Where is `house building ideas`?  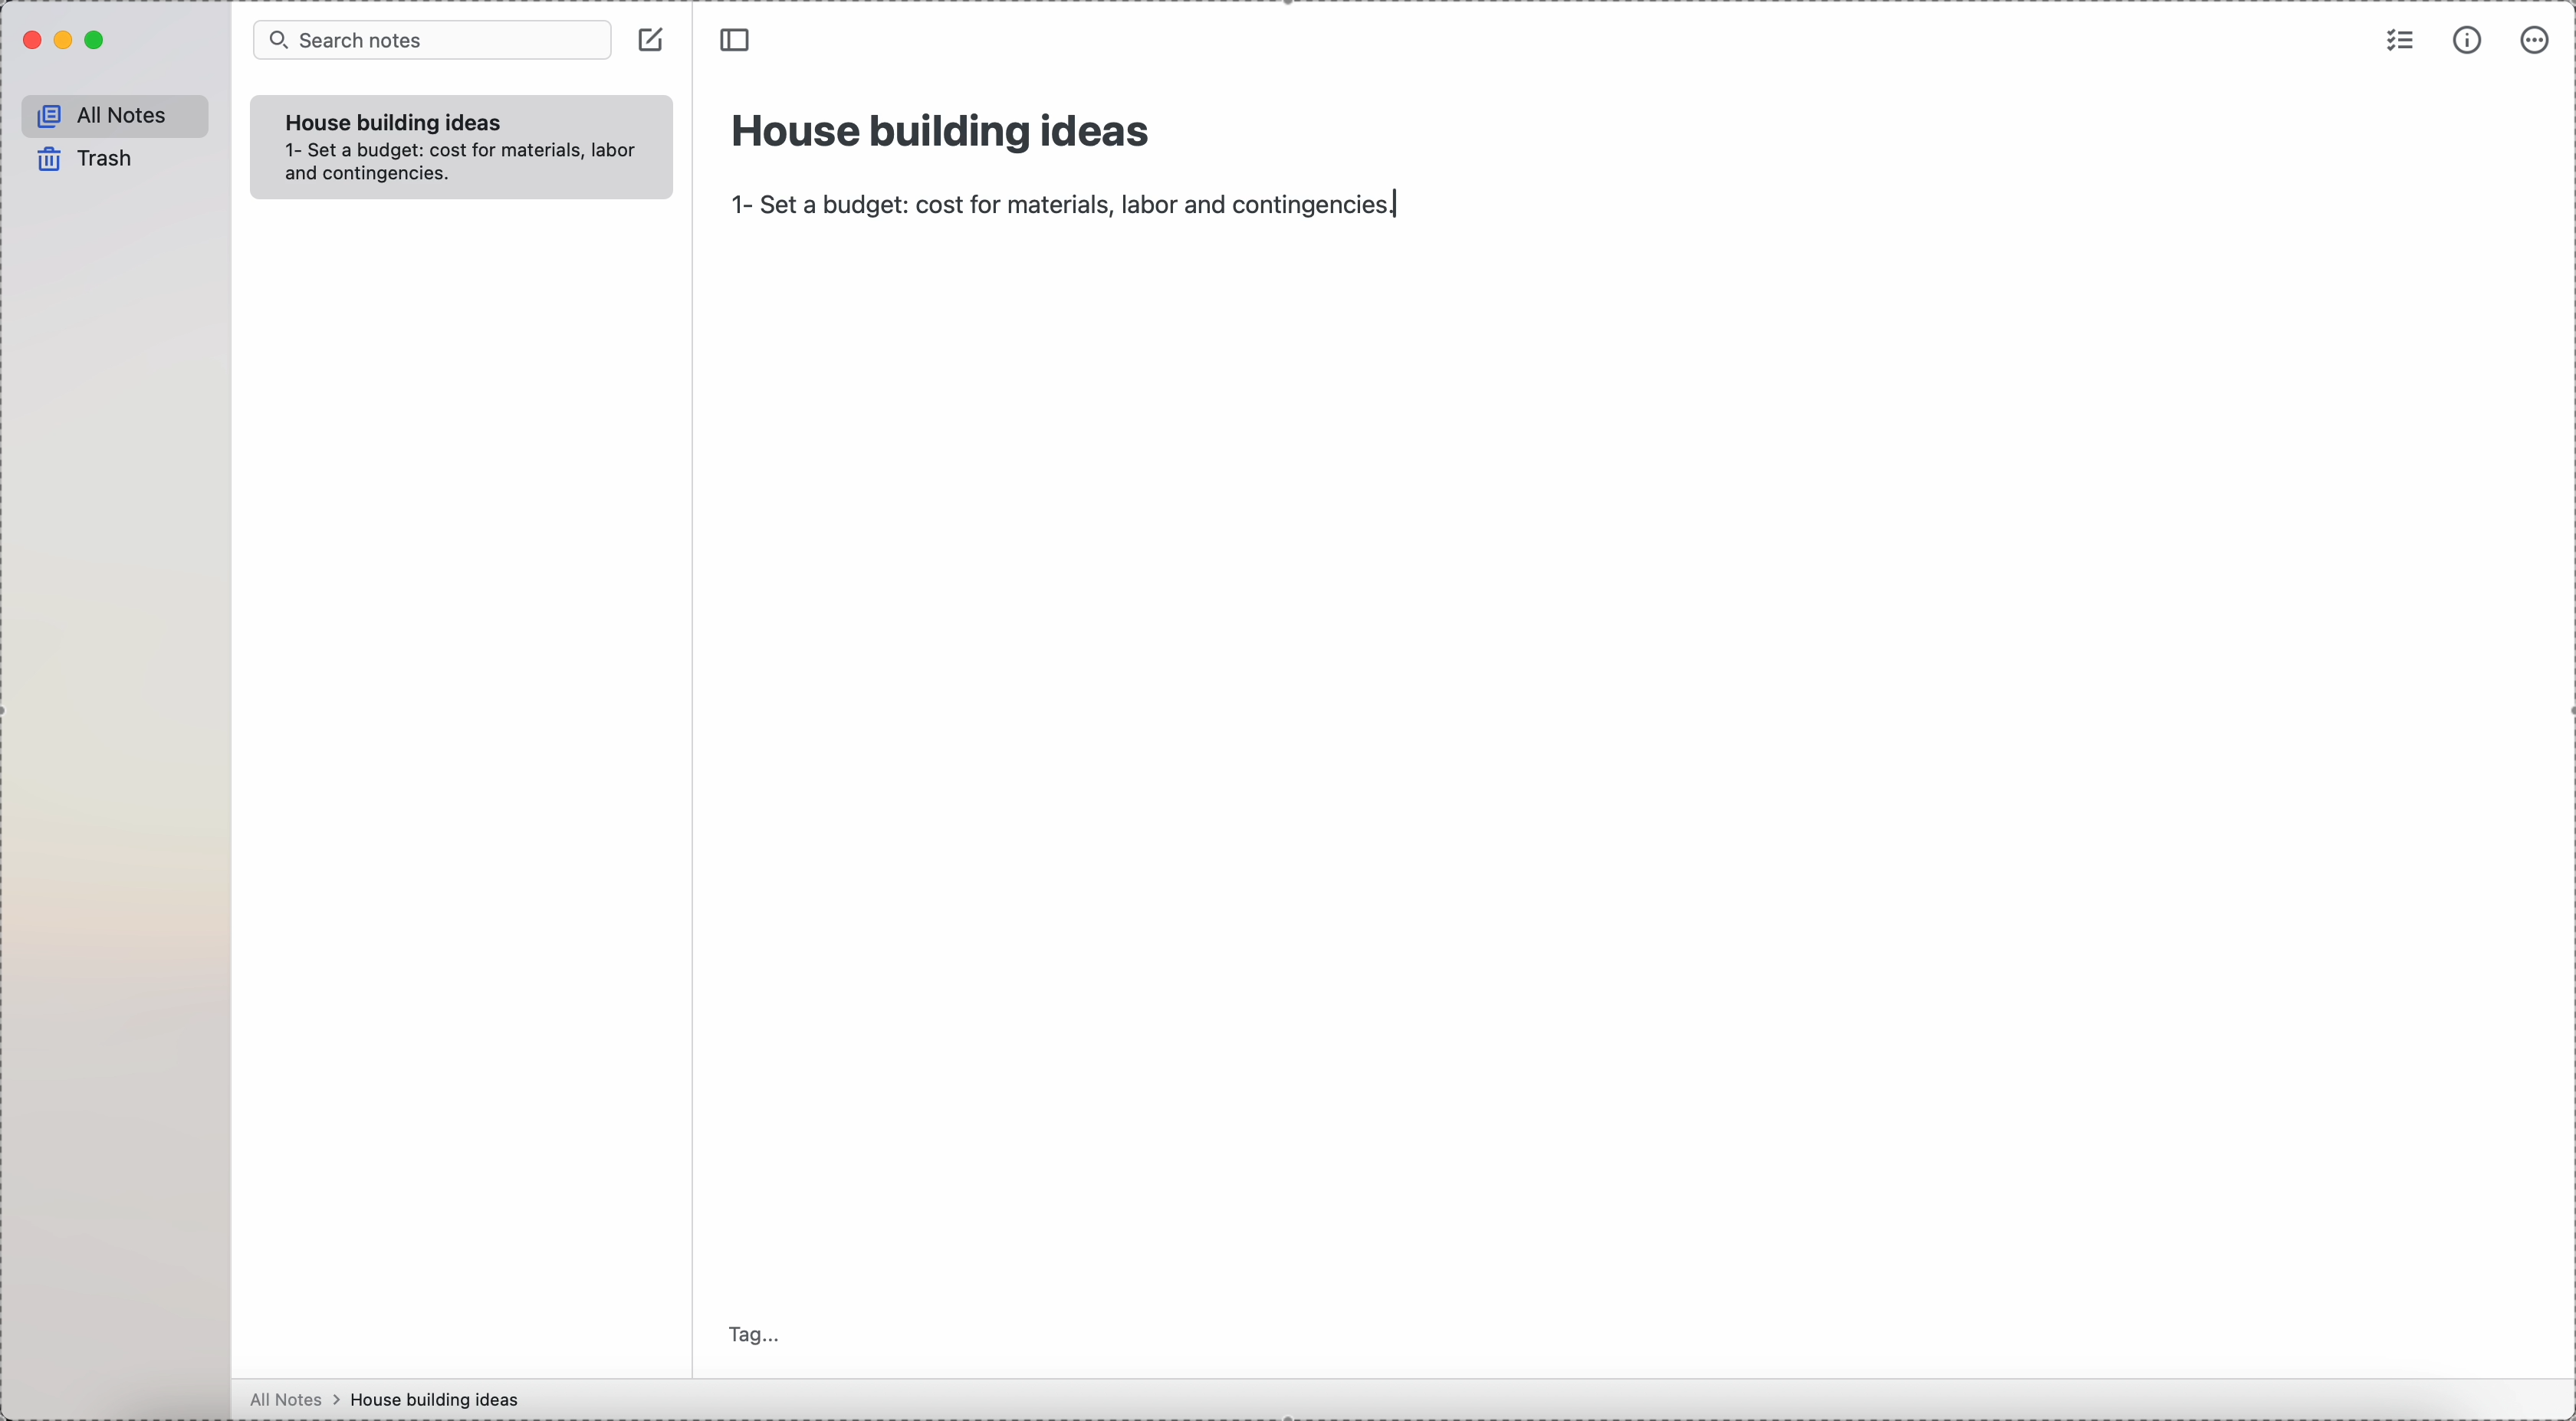 house building ideas is located at coordinates (441, 1399).